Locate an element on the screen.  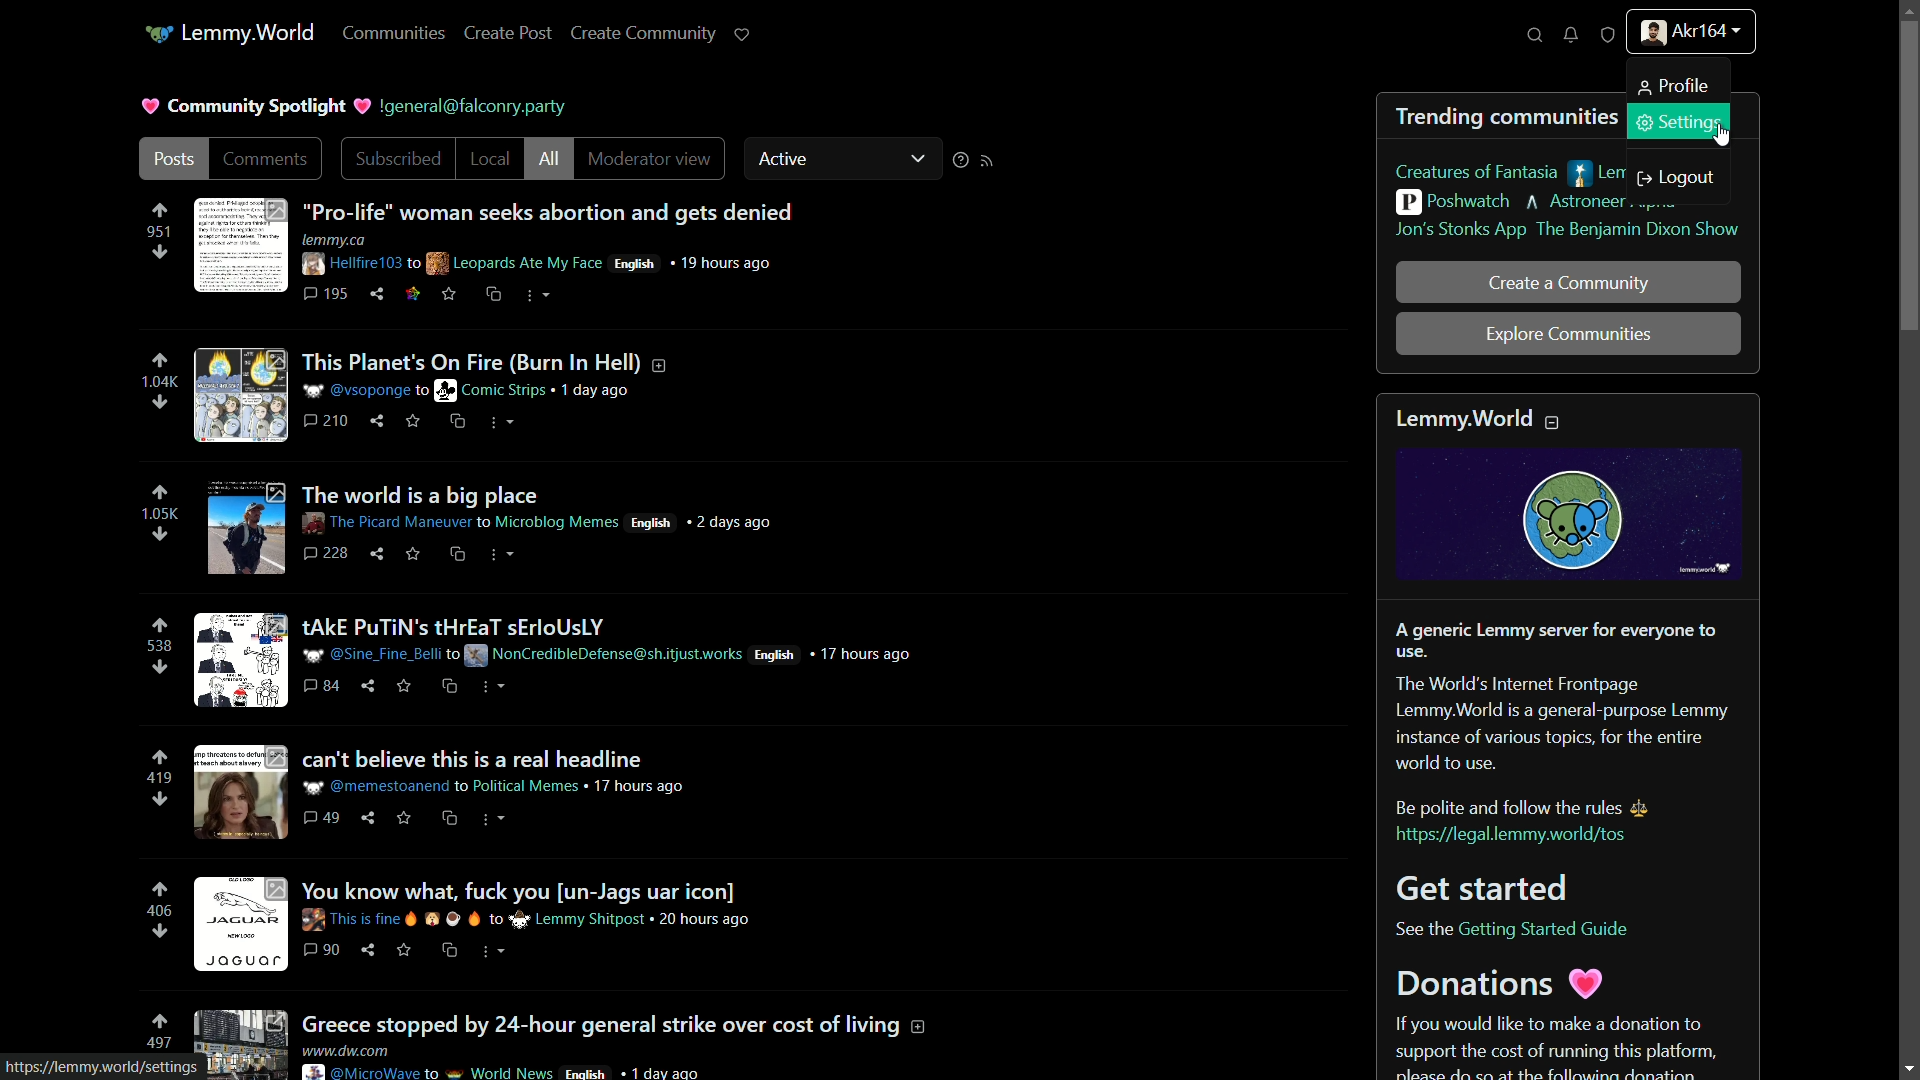
active is located at coordinates (844, 157).